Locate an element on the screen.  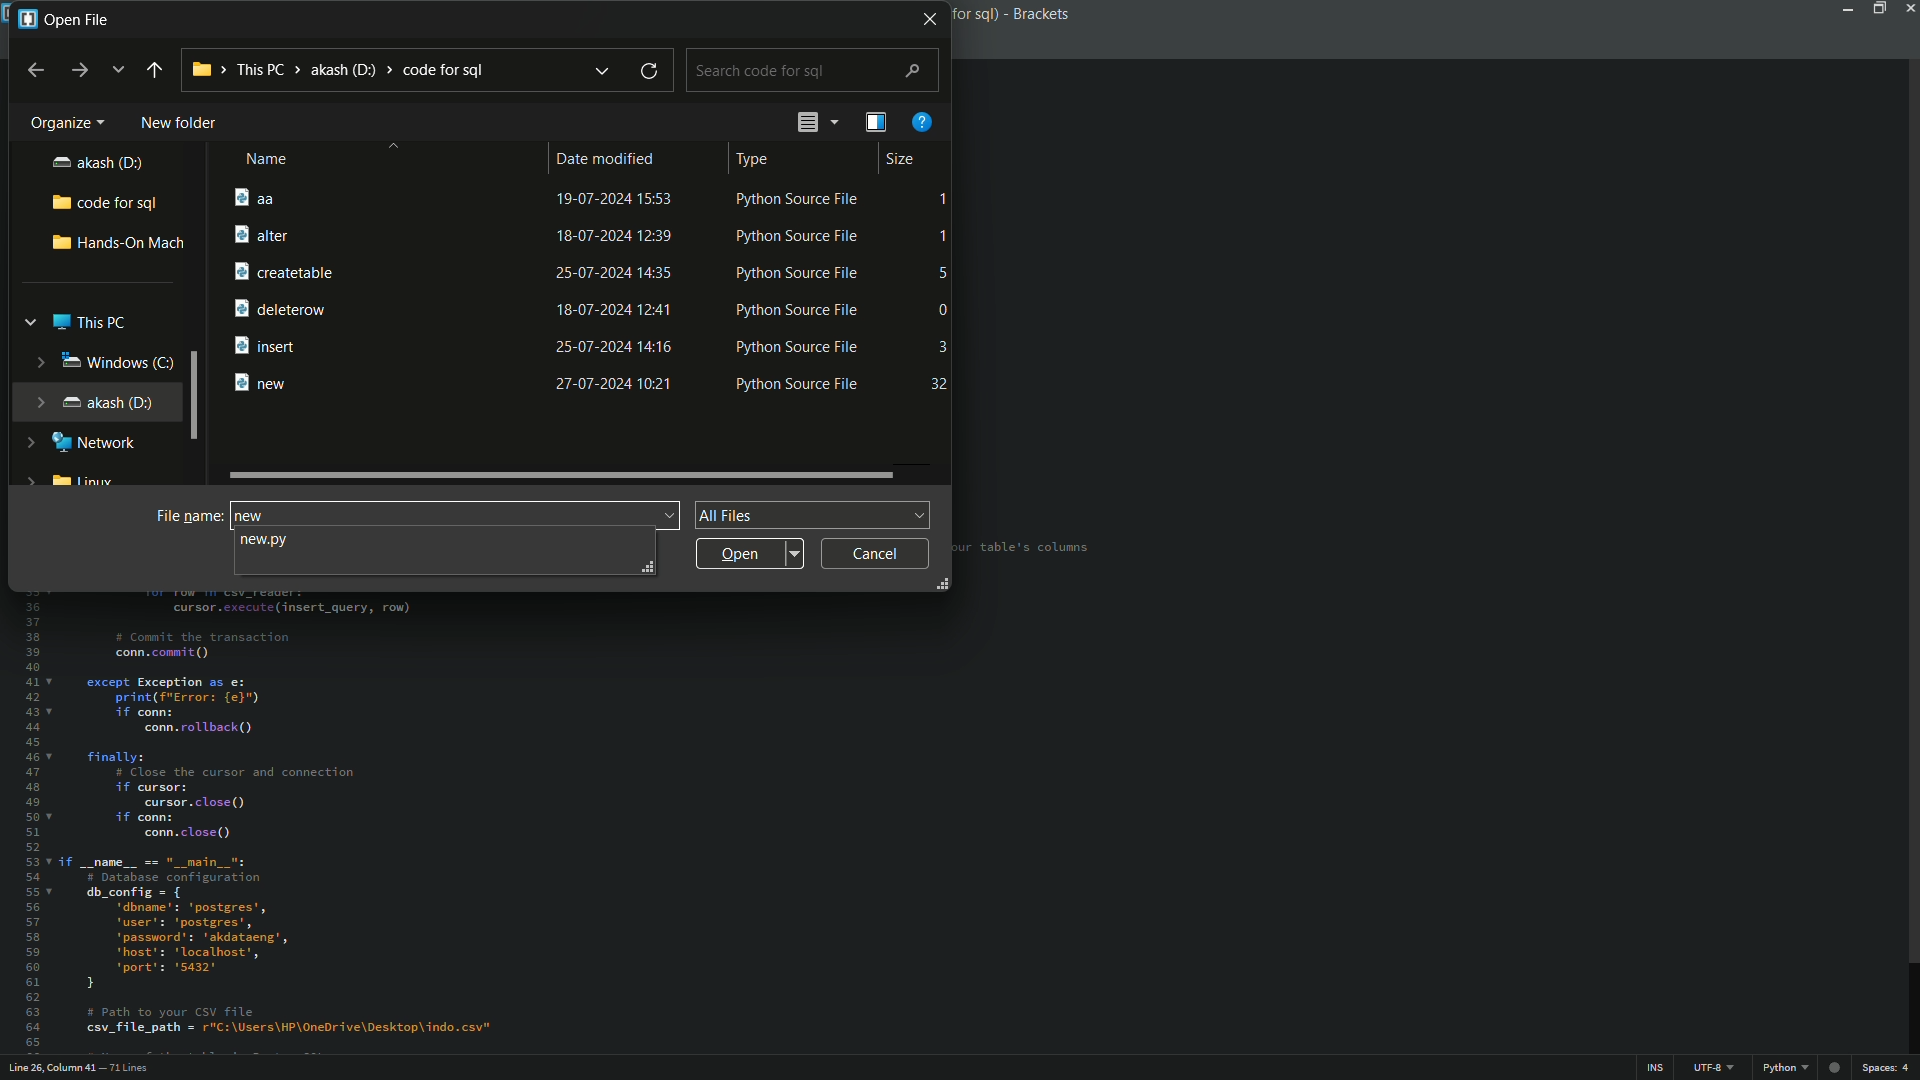
recent location is located at coordinates (116, 68).